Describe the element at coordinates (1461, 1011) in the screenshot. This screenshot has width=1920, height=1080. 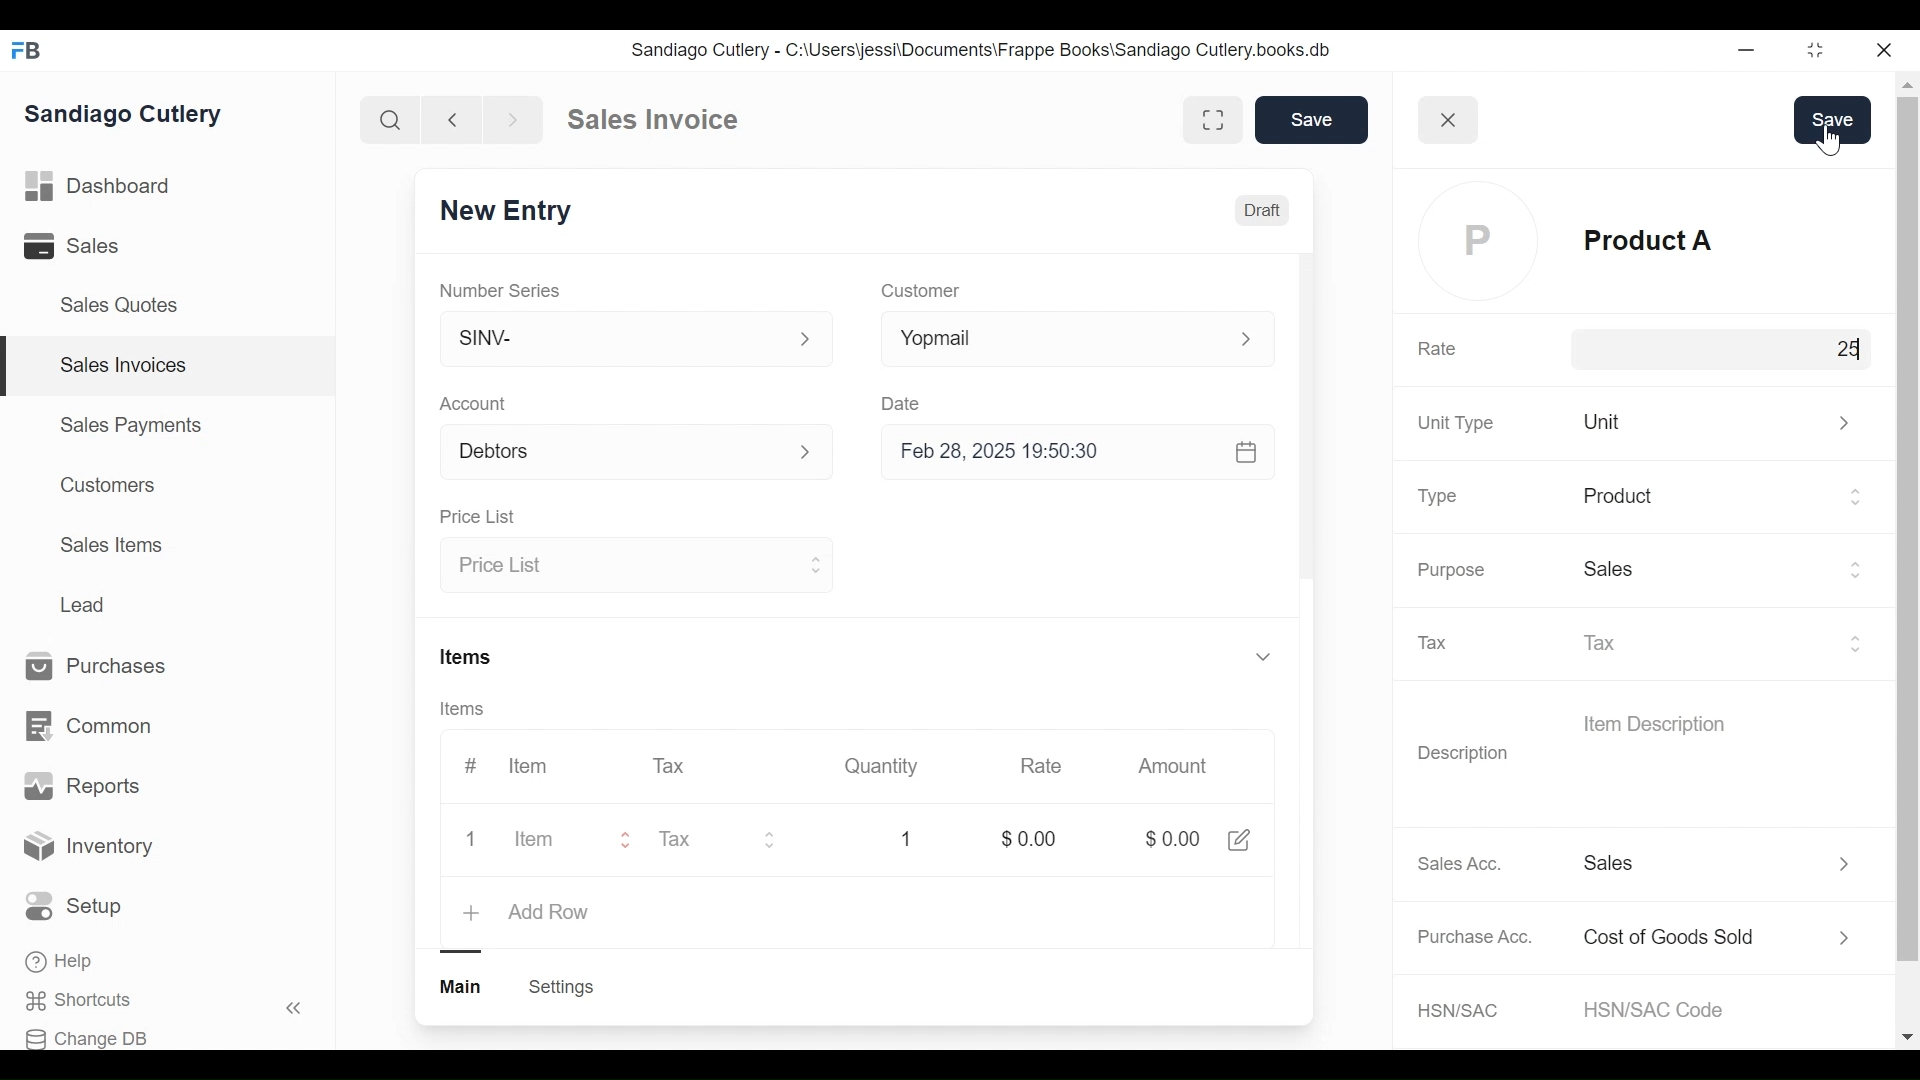
I see `HSN/SAC` at that location.